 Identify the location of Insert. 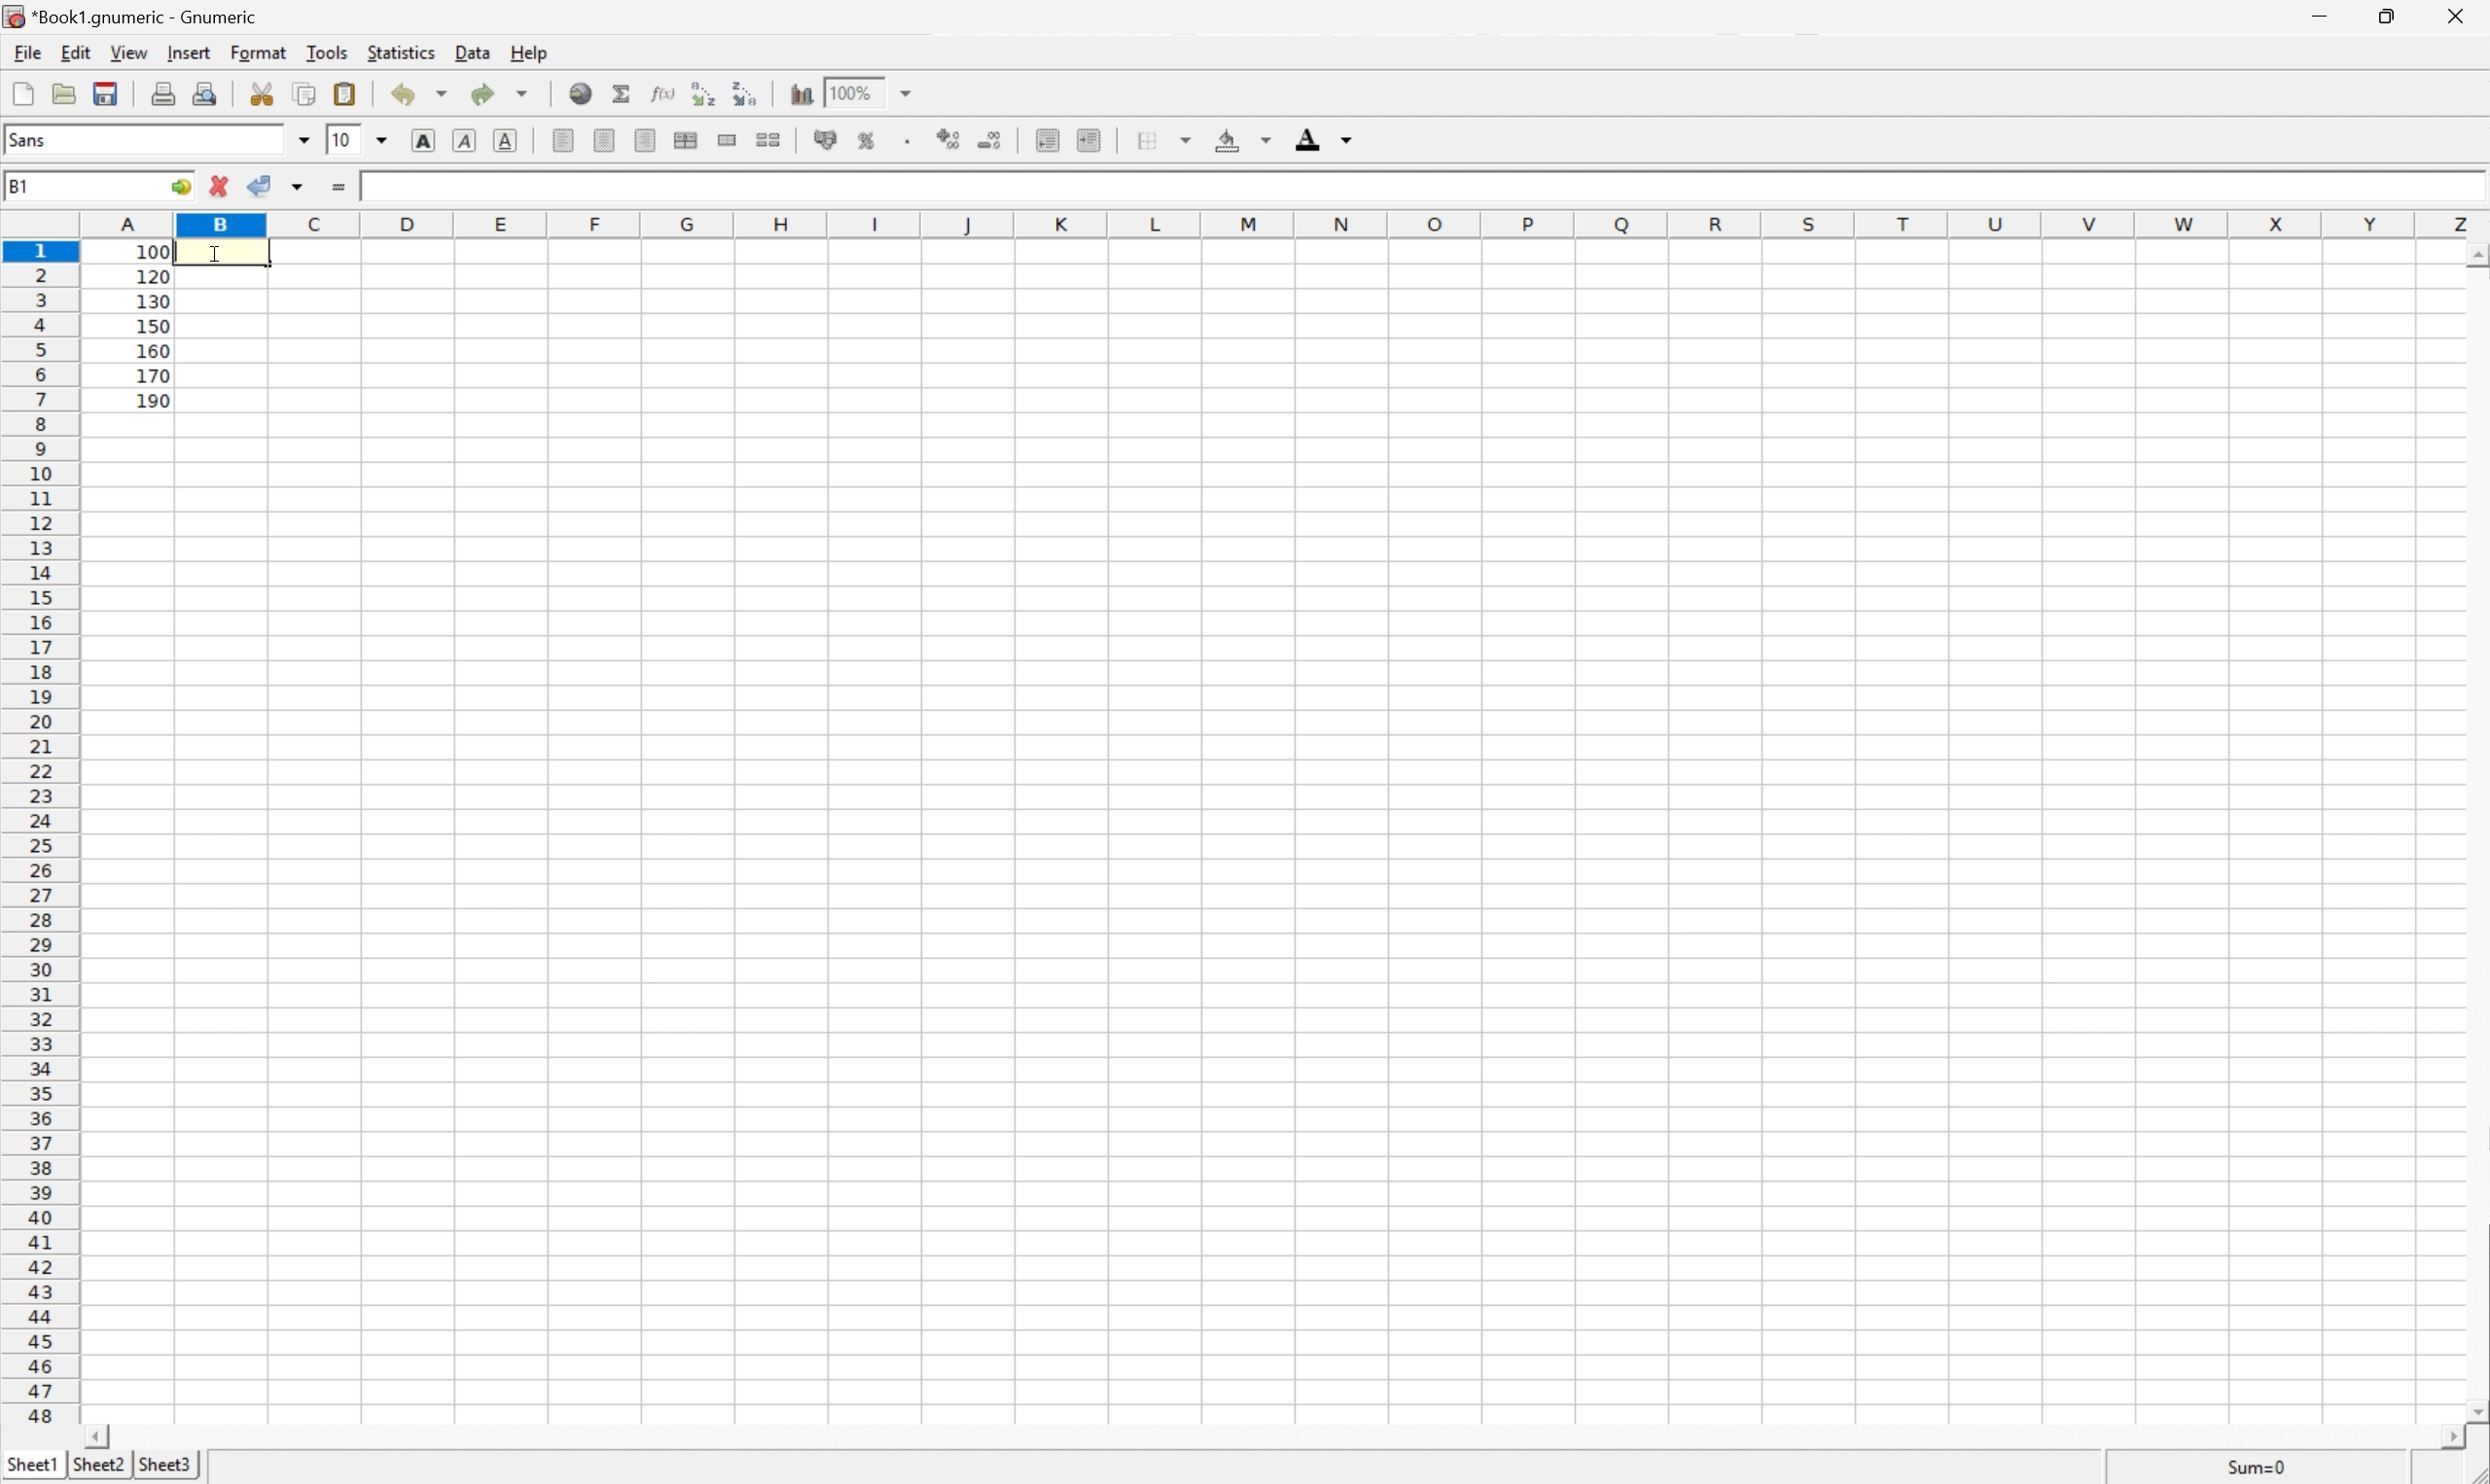
(190, 52).